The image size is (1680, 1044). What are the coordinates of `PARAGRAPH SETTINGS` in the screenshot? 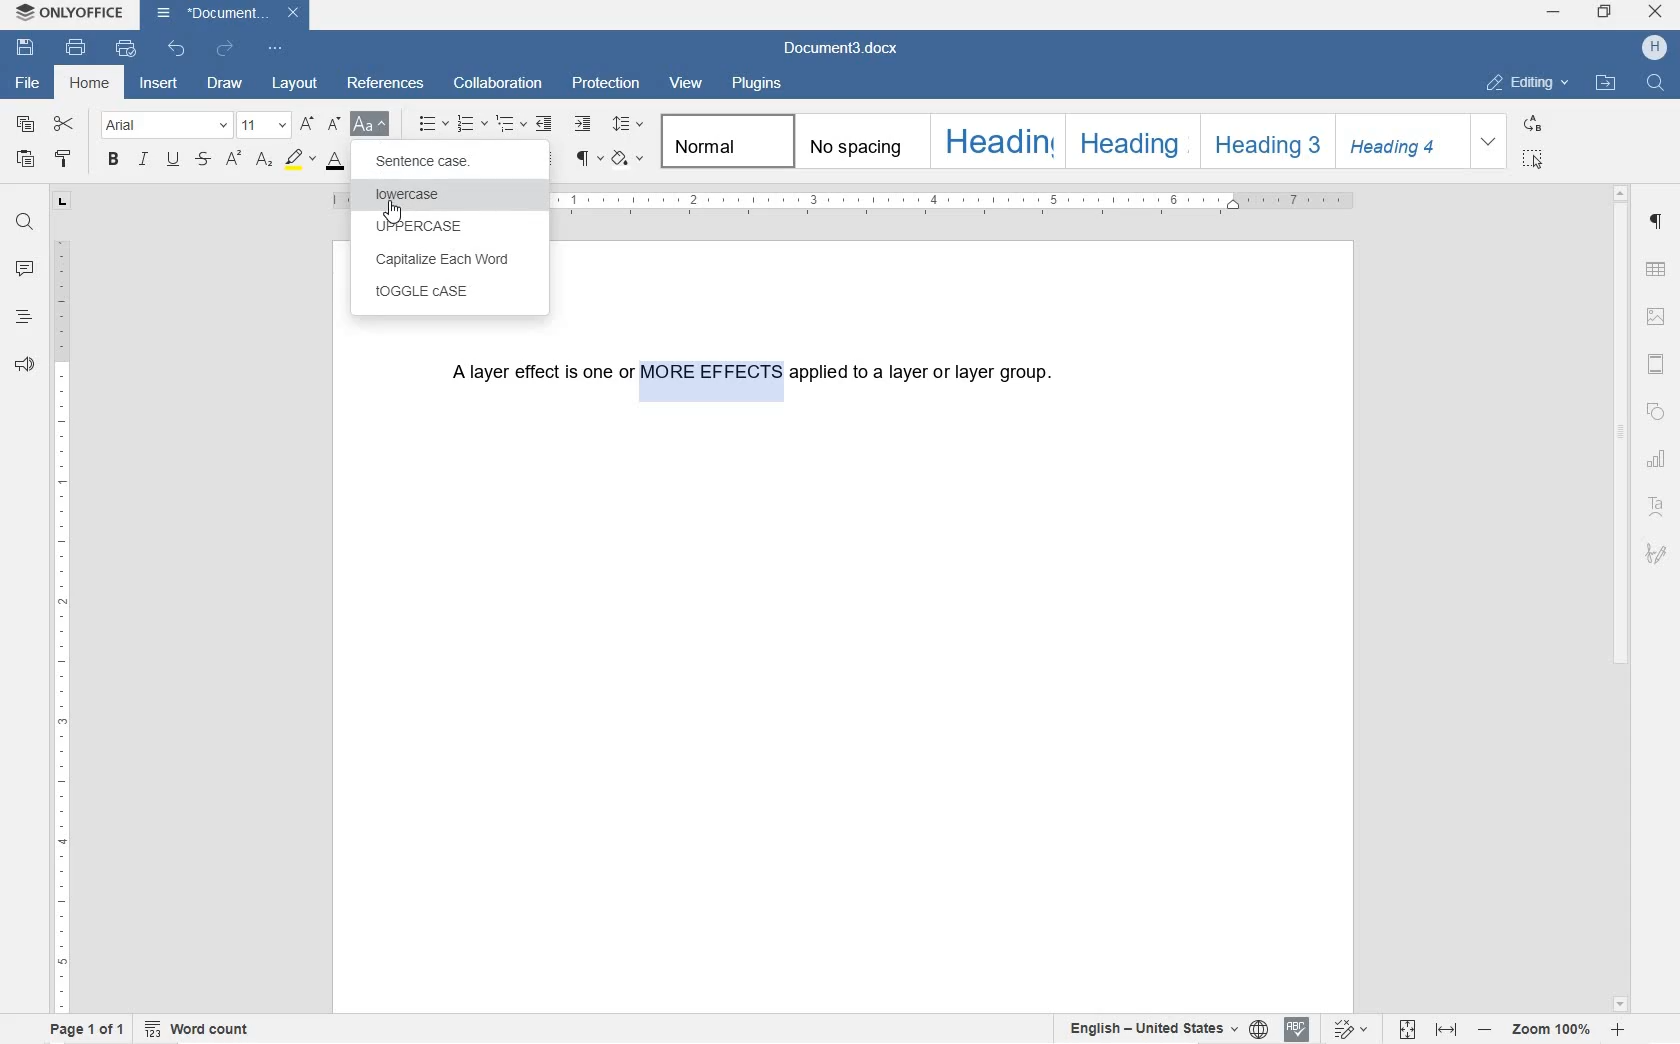 It's located at (1657, 226).